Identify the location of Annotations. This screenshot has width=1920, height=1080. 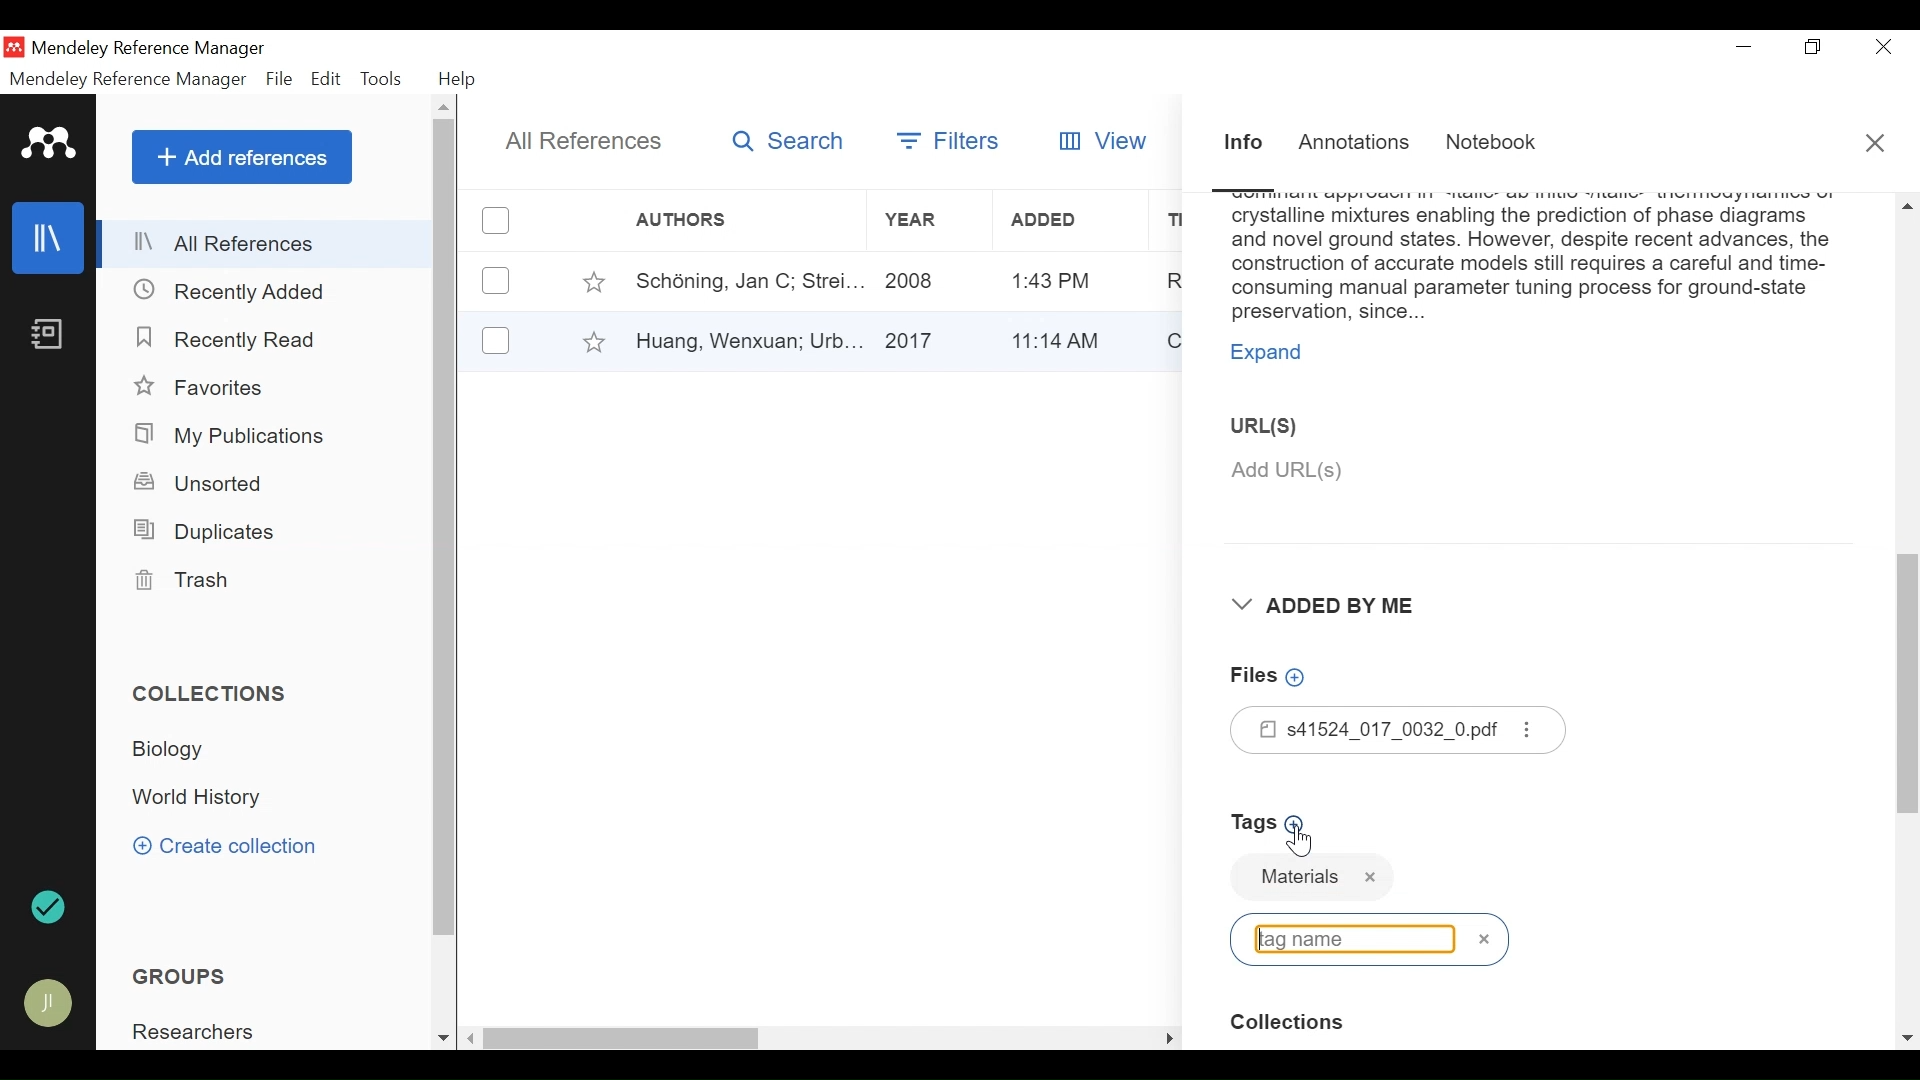
(1355, 145).